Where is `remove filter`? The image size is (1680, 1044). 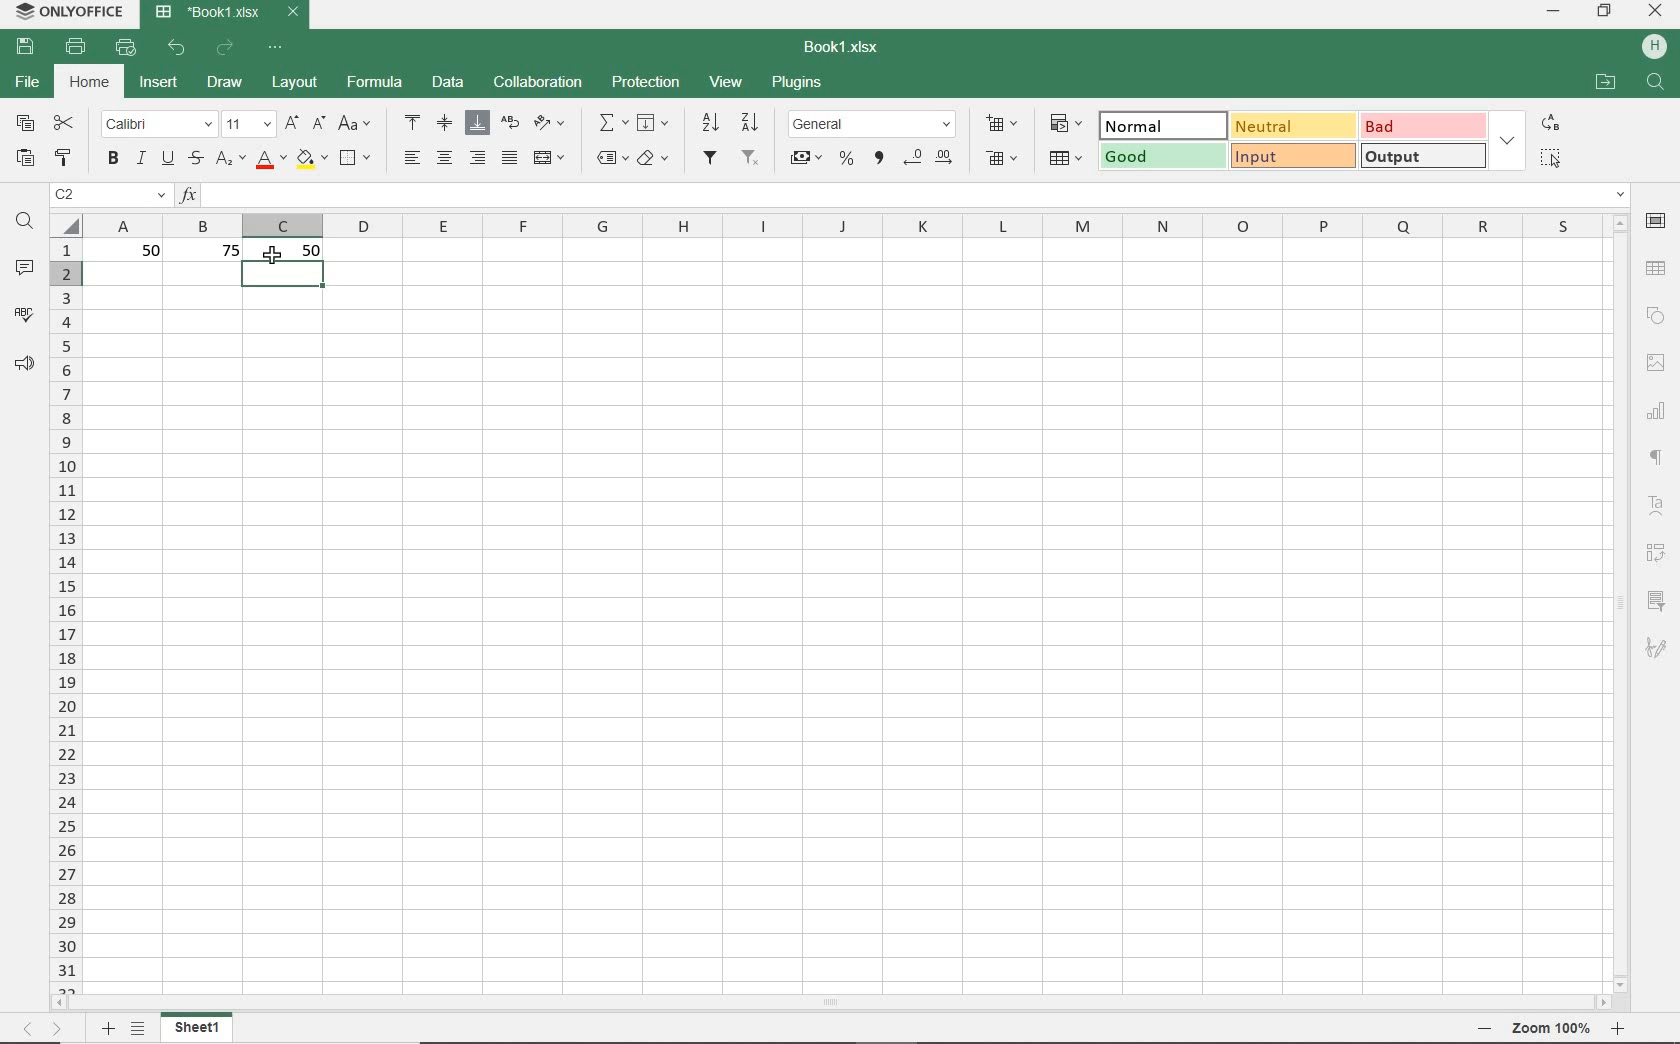
remove filter is located at coordinates (751, 159).